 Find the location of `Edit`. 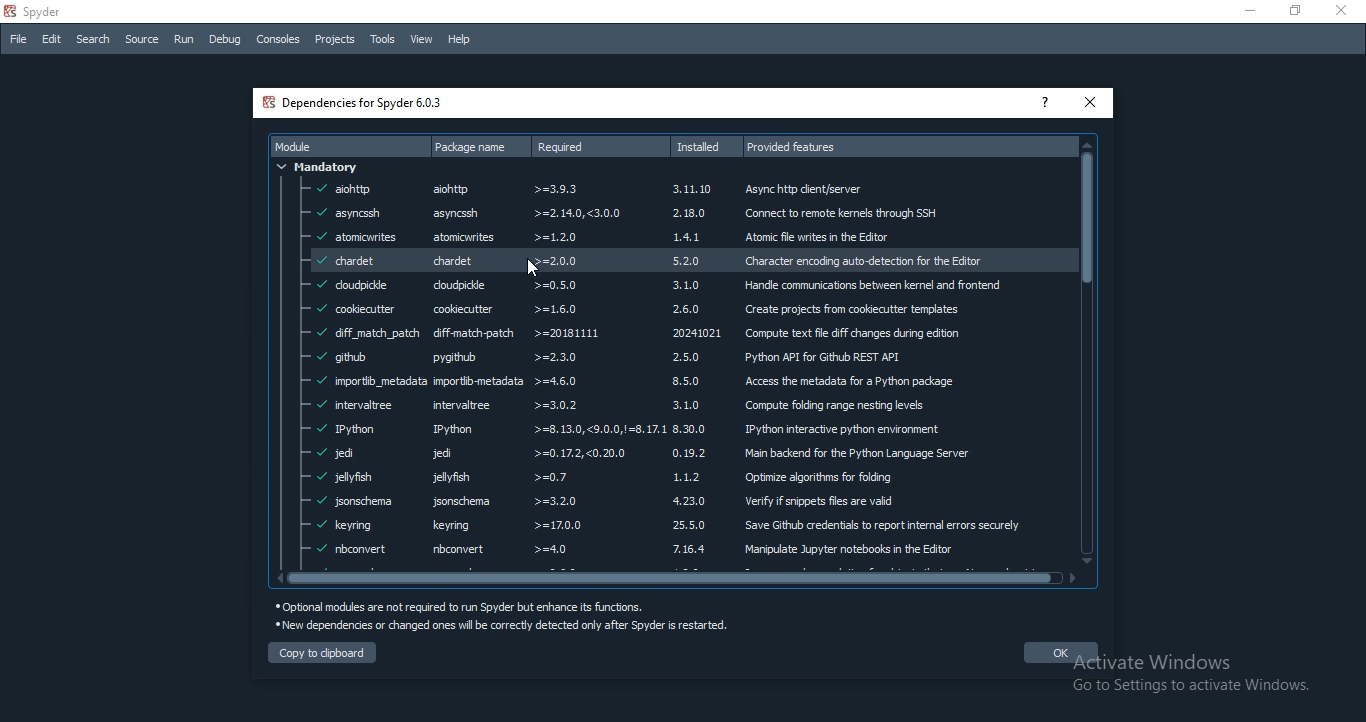

Edit is located at coordinates (52, 40).